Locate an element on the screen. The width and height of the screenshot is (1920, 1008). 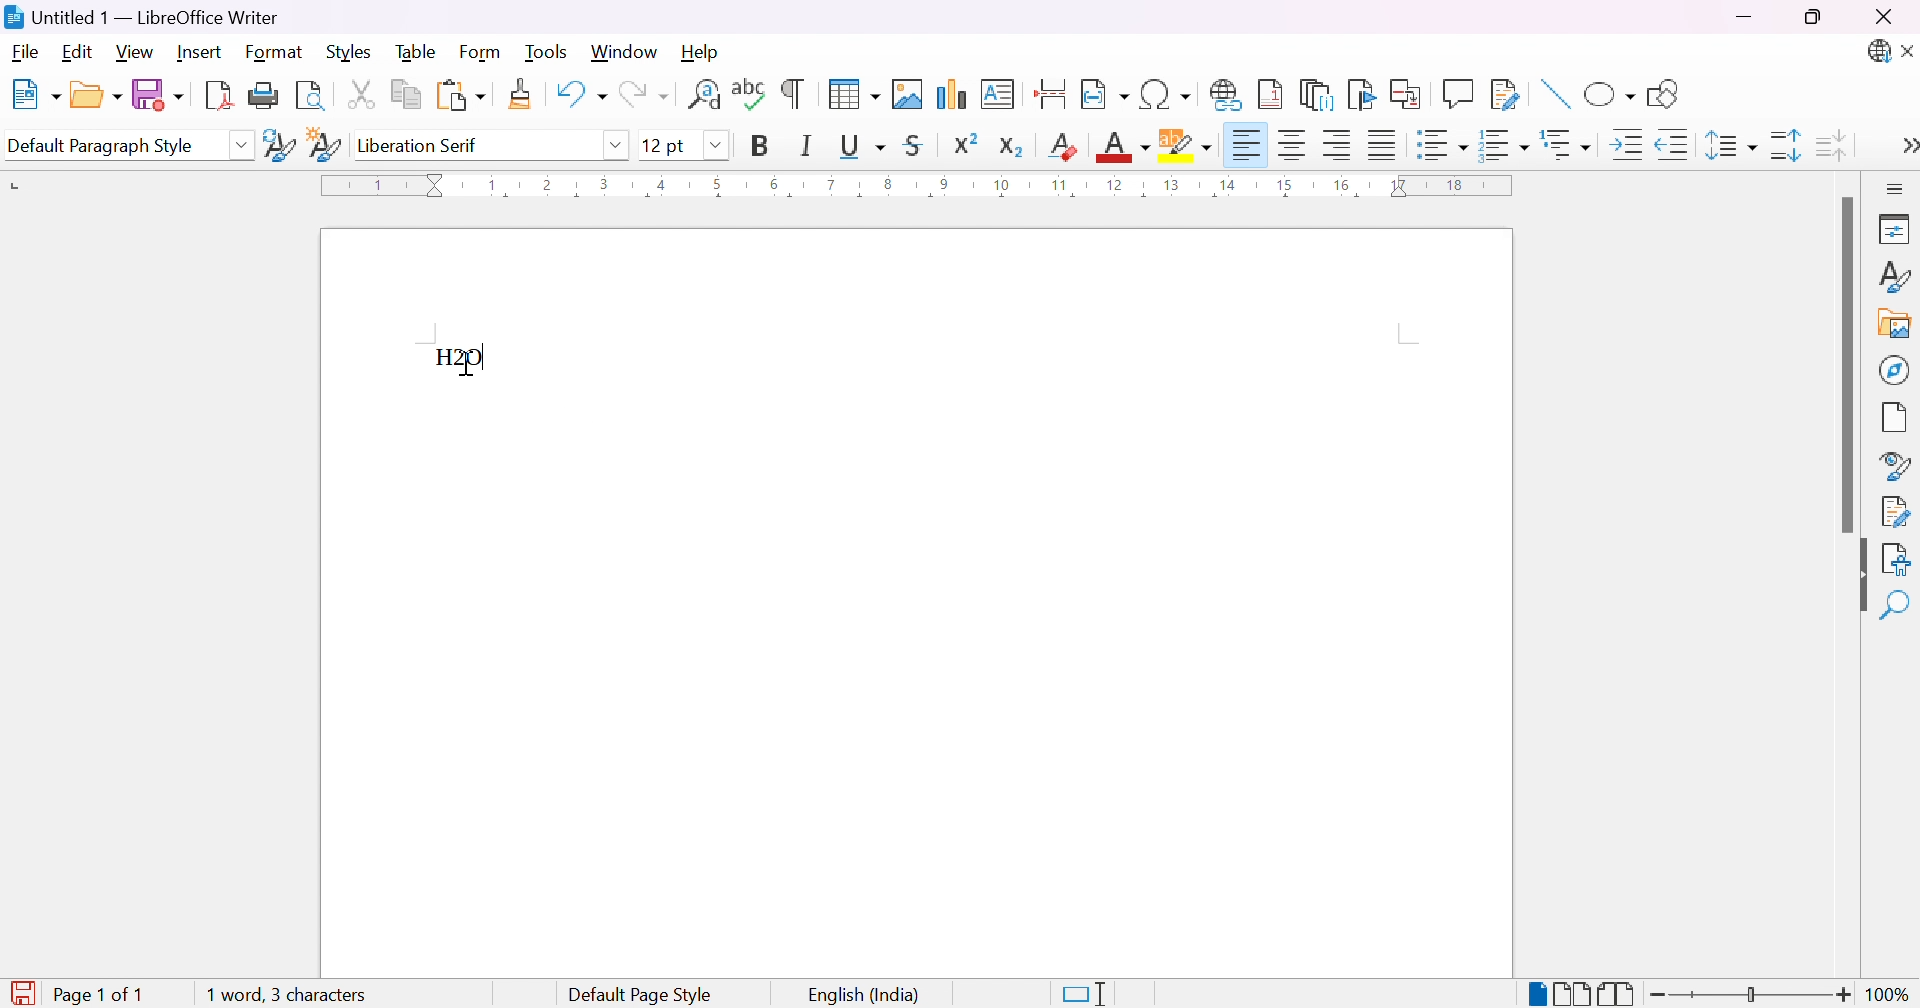
Show draw functions is located at coordinates (1660, 94).